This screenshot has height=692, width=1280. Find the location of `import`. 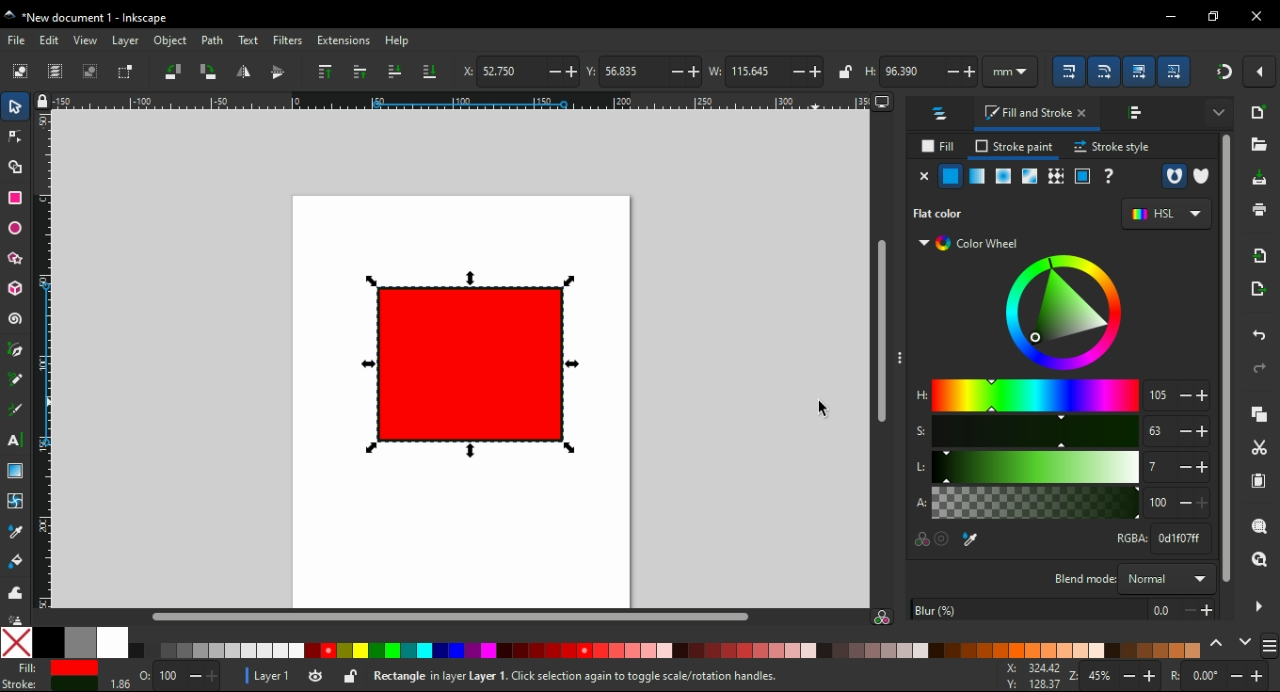

import is located at coordinates (1260, 256).